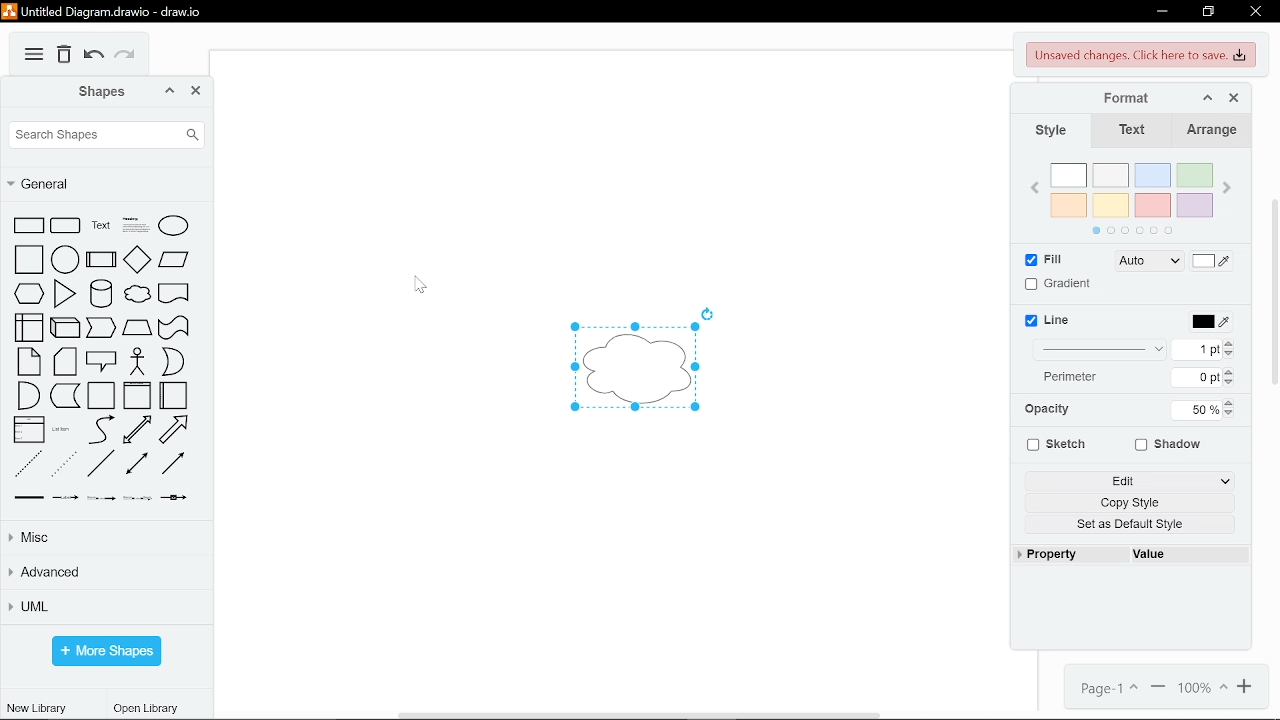 The height and width of the screenshot is (720, 1280). Describe the element at coordinates (105, 606) in the screenshot. I see `UML` at that location.